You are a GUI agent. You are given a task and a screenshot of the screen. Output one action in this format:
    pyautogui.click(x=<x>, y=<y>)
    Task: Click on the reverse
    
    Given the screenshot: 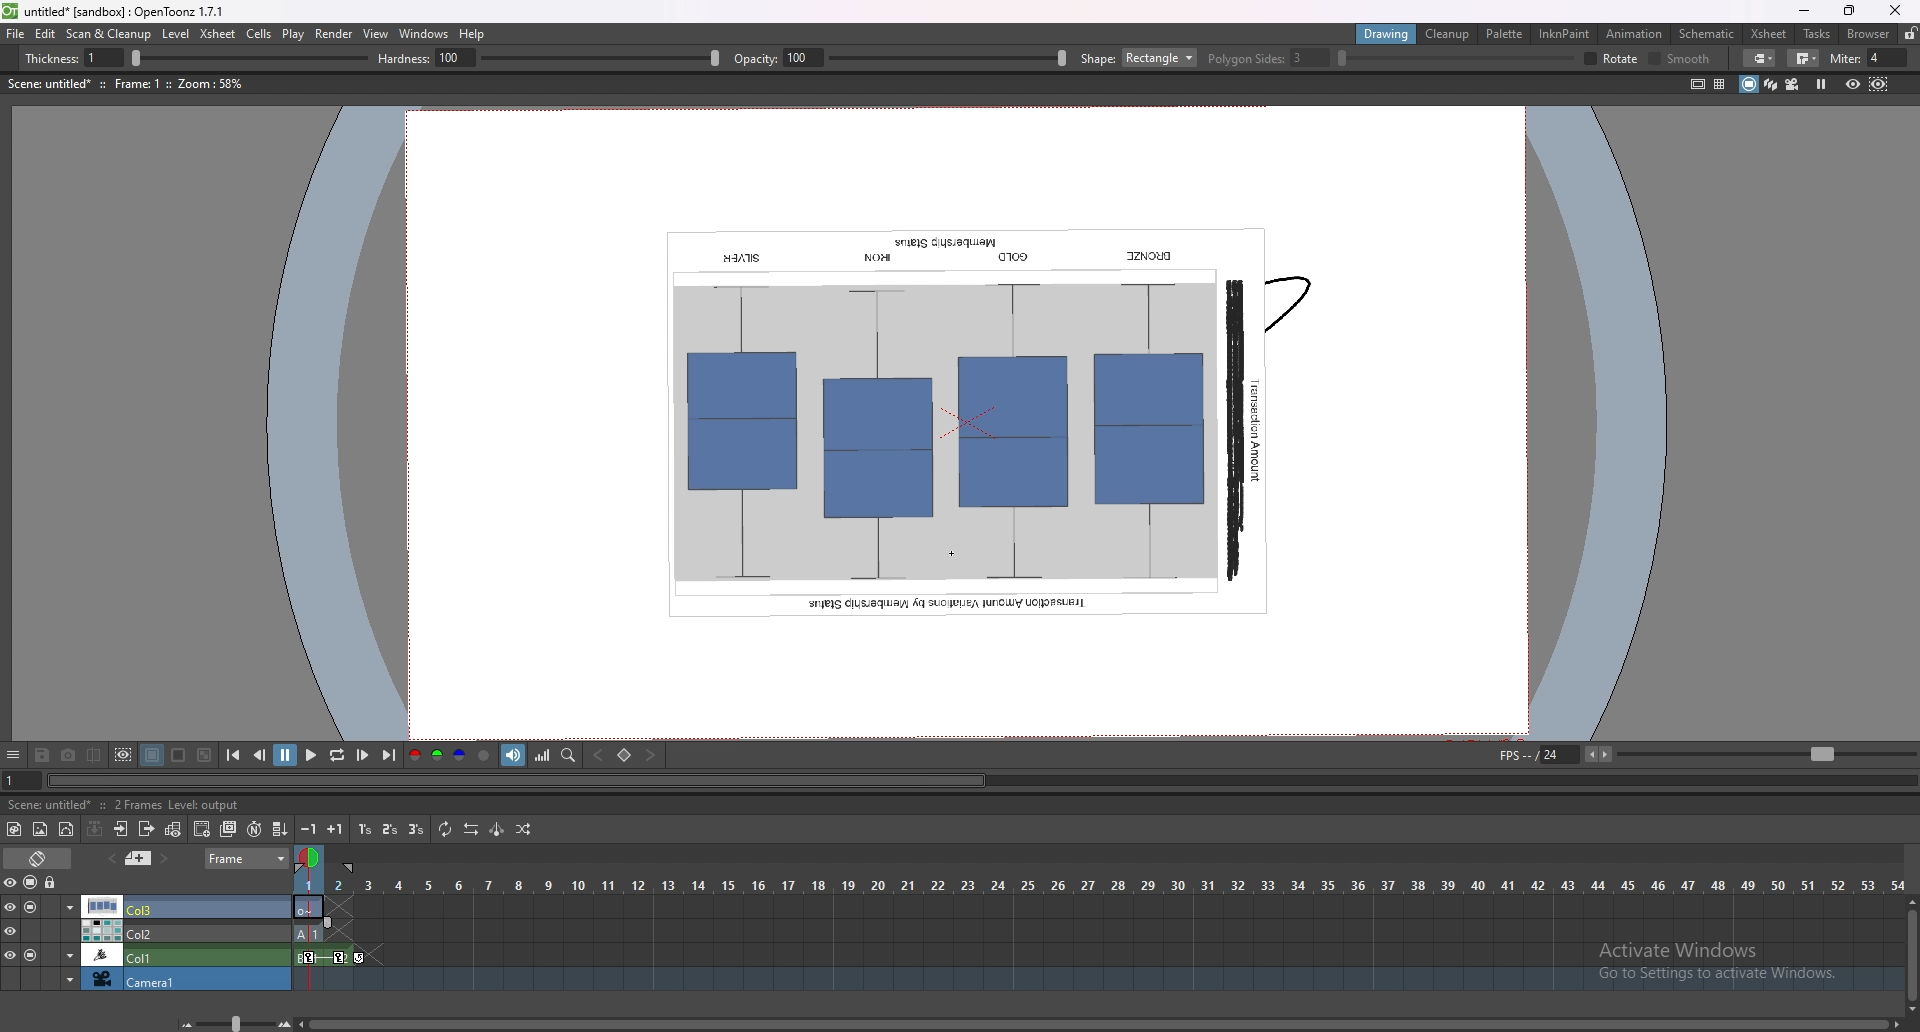 What is the action you would take?
    pyautogui.click(x=471, y=829)
    